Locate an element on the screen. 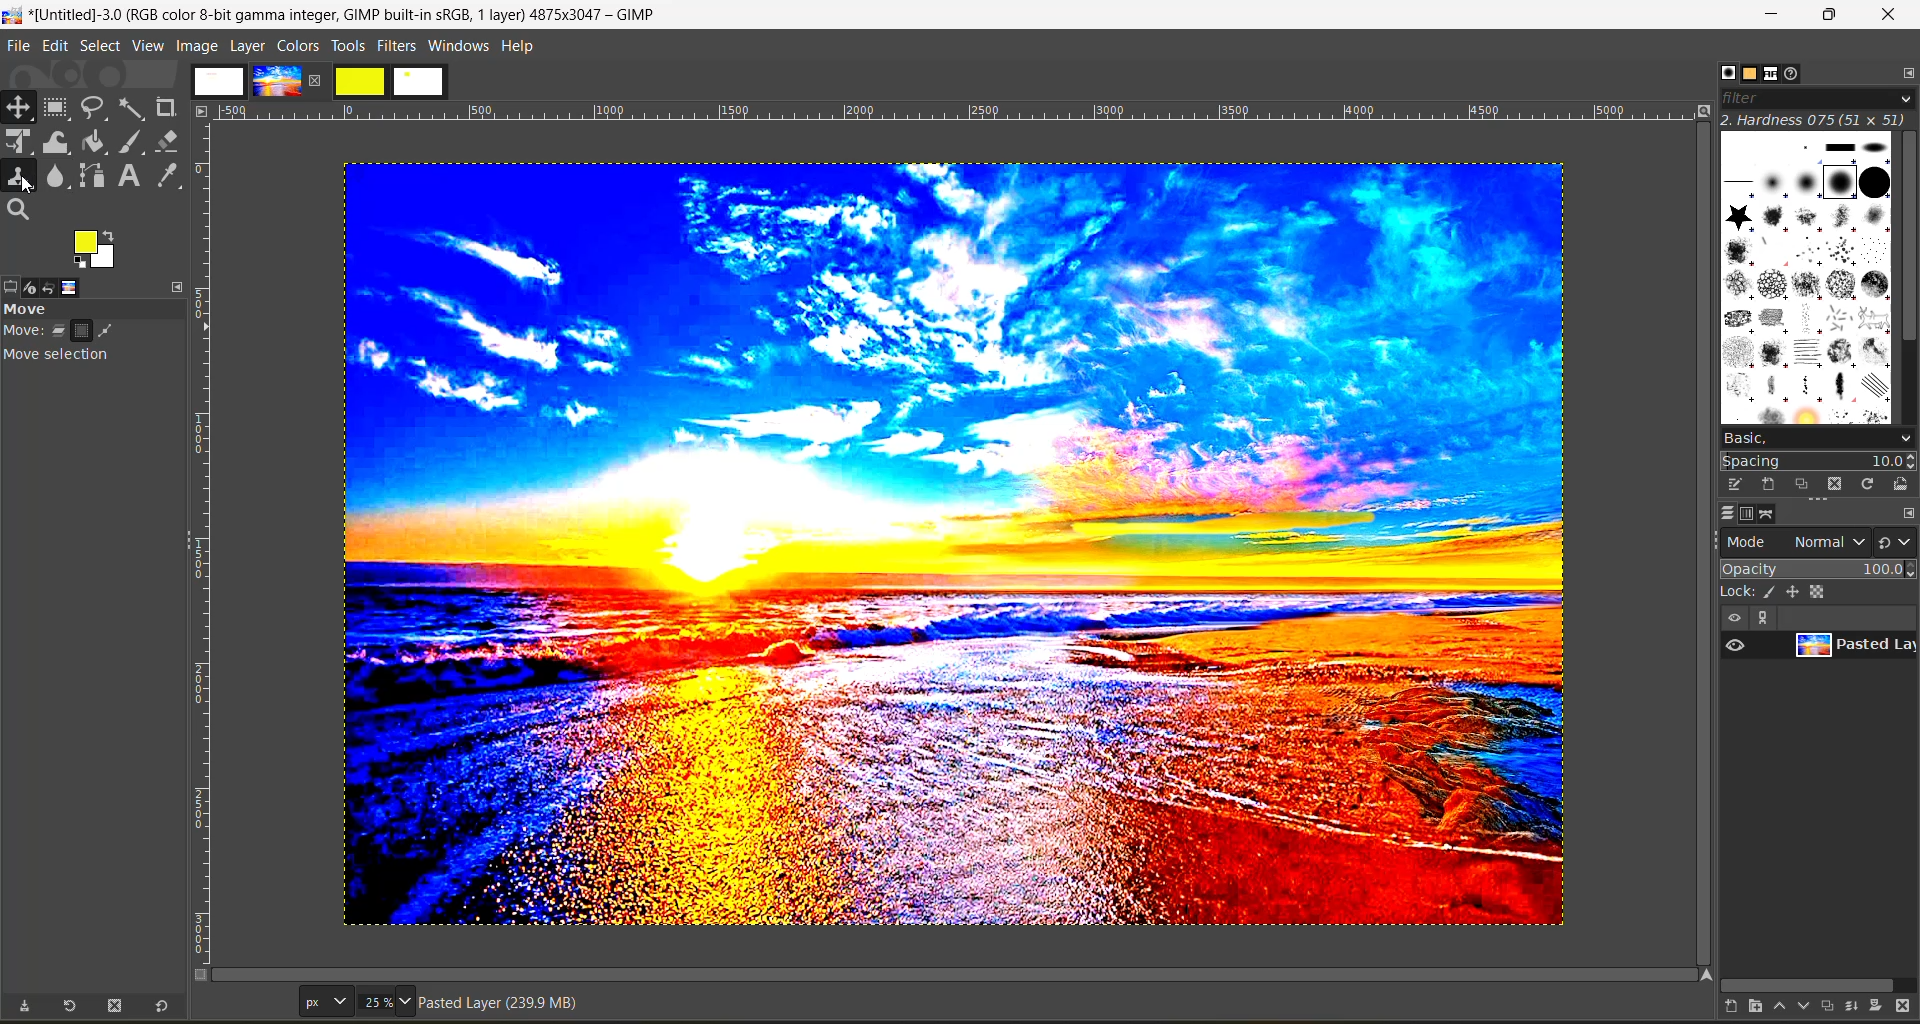 This screenshot has height=1024, width=1920. paths is located at coordinates (1776, 514).